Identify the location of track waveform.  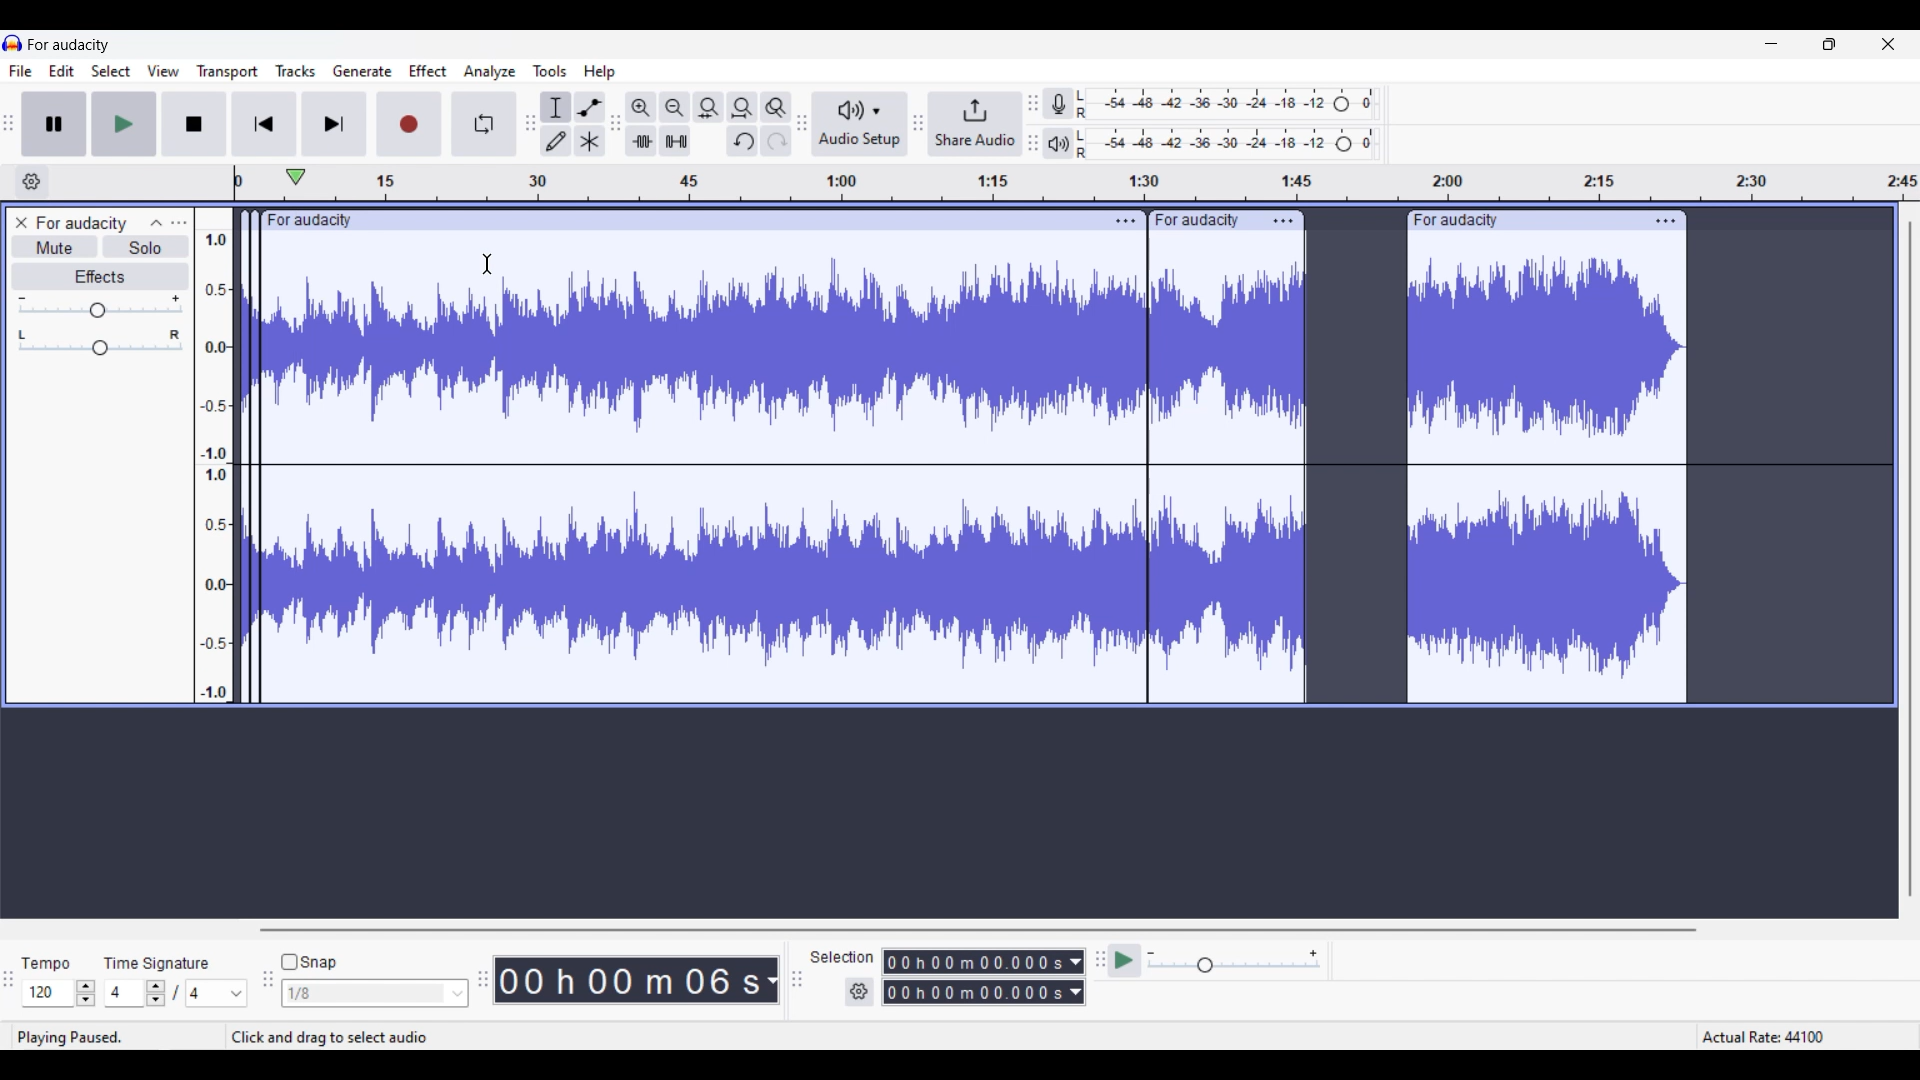
(968, 475).